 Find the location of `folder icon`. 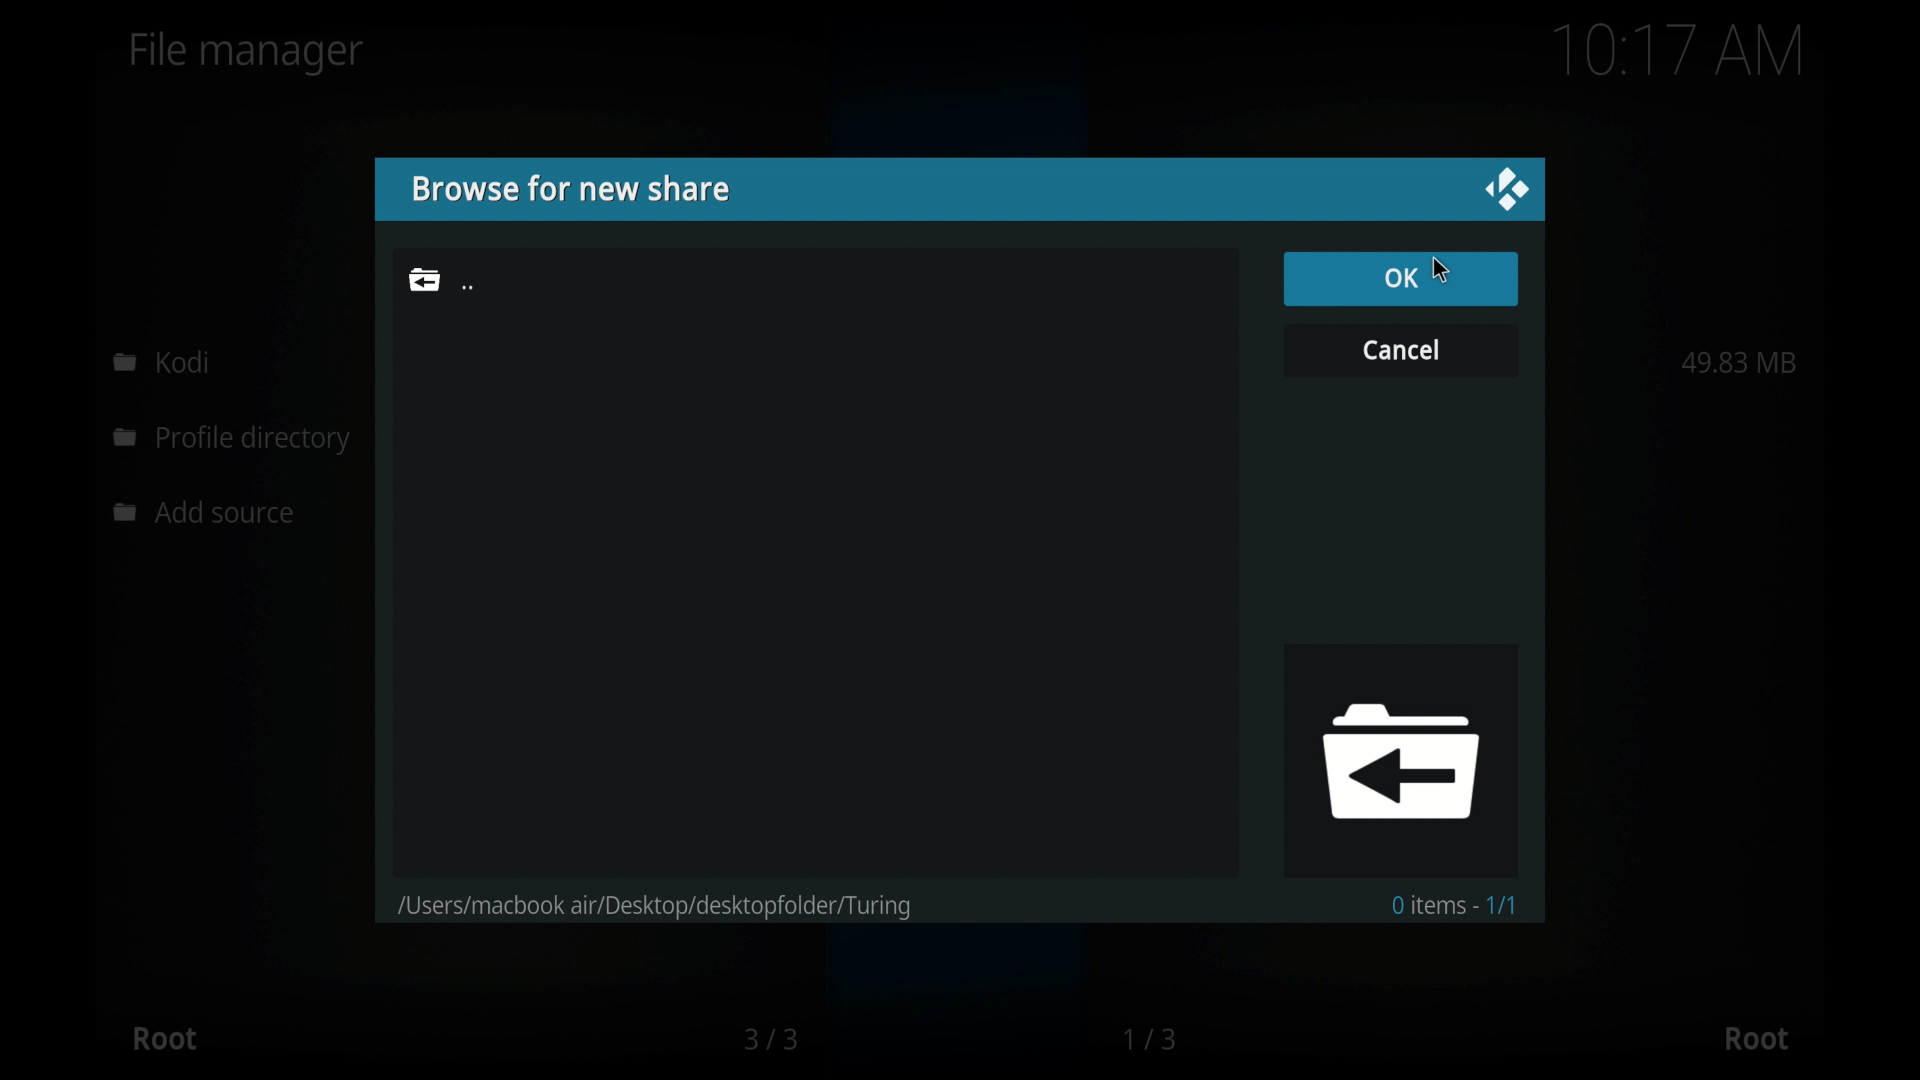

folder icon is located at coordinates (1399, 759).